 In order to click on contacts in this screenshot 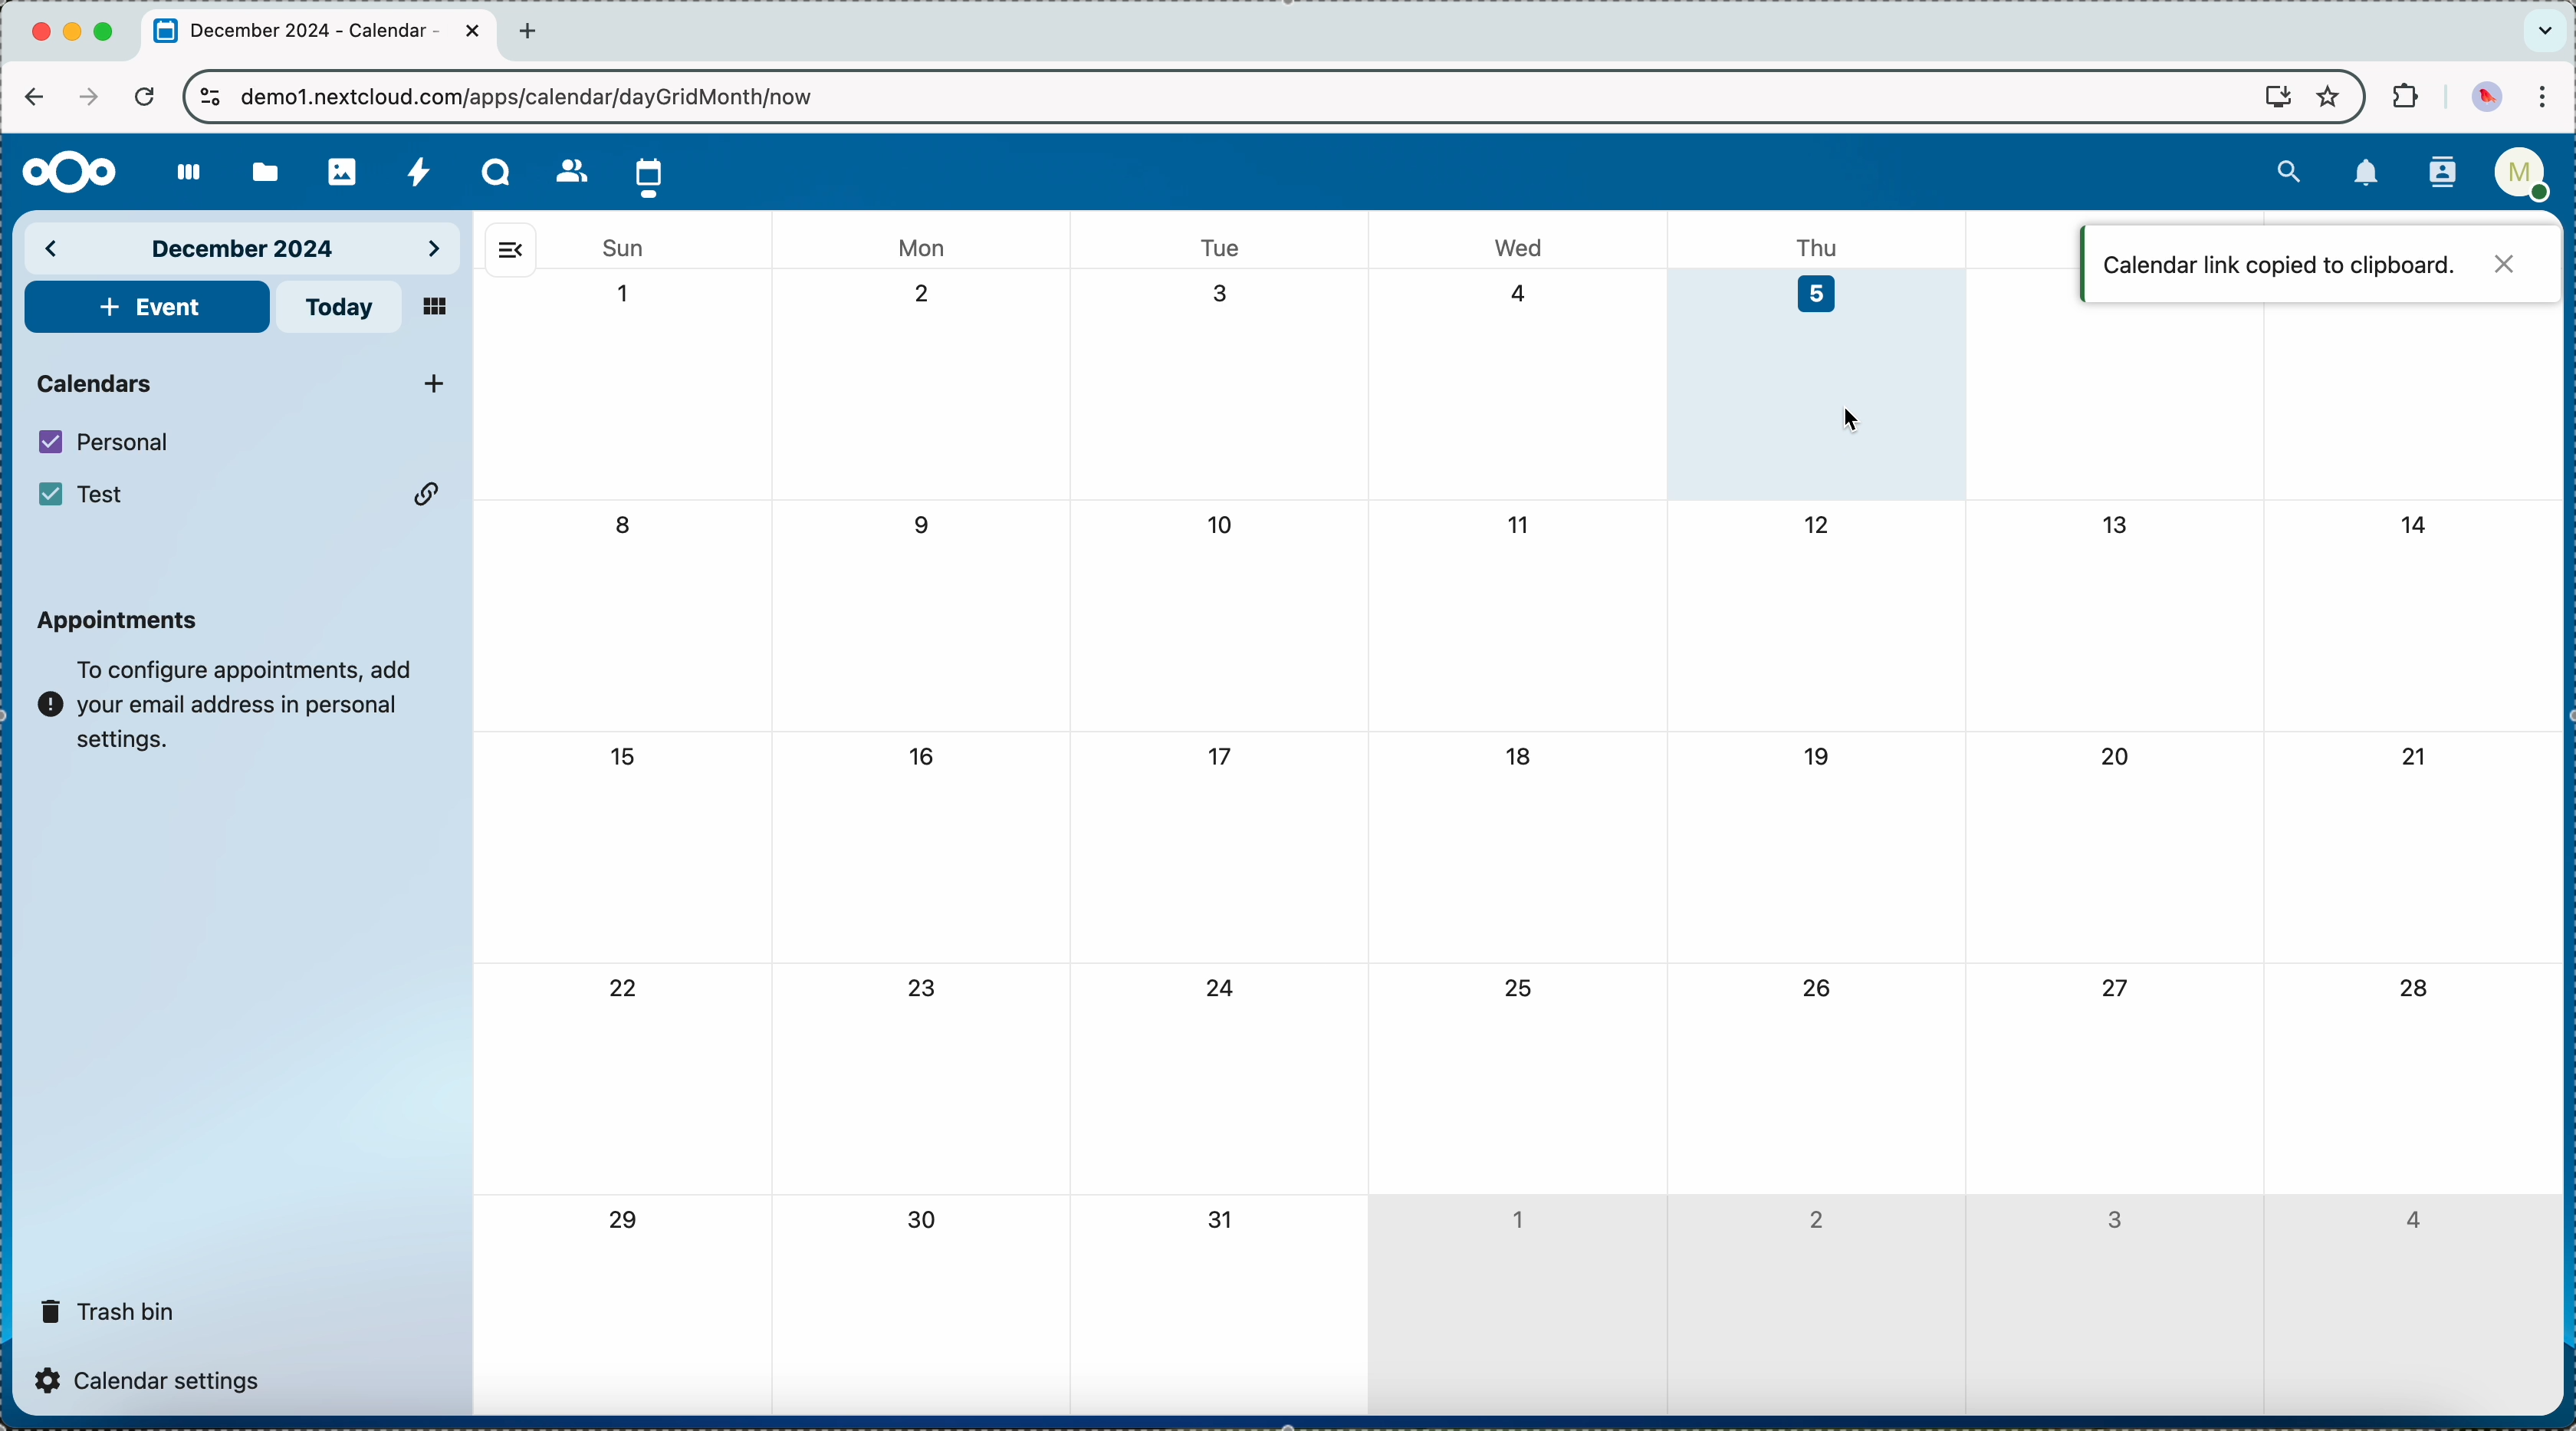, I will do `click(565, 170)`.